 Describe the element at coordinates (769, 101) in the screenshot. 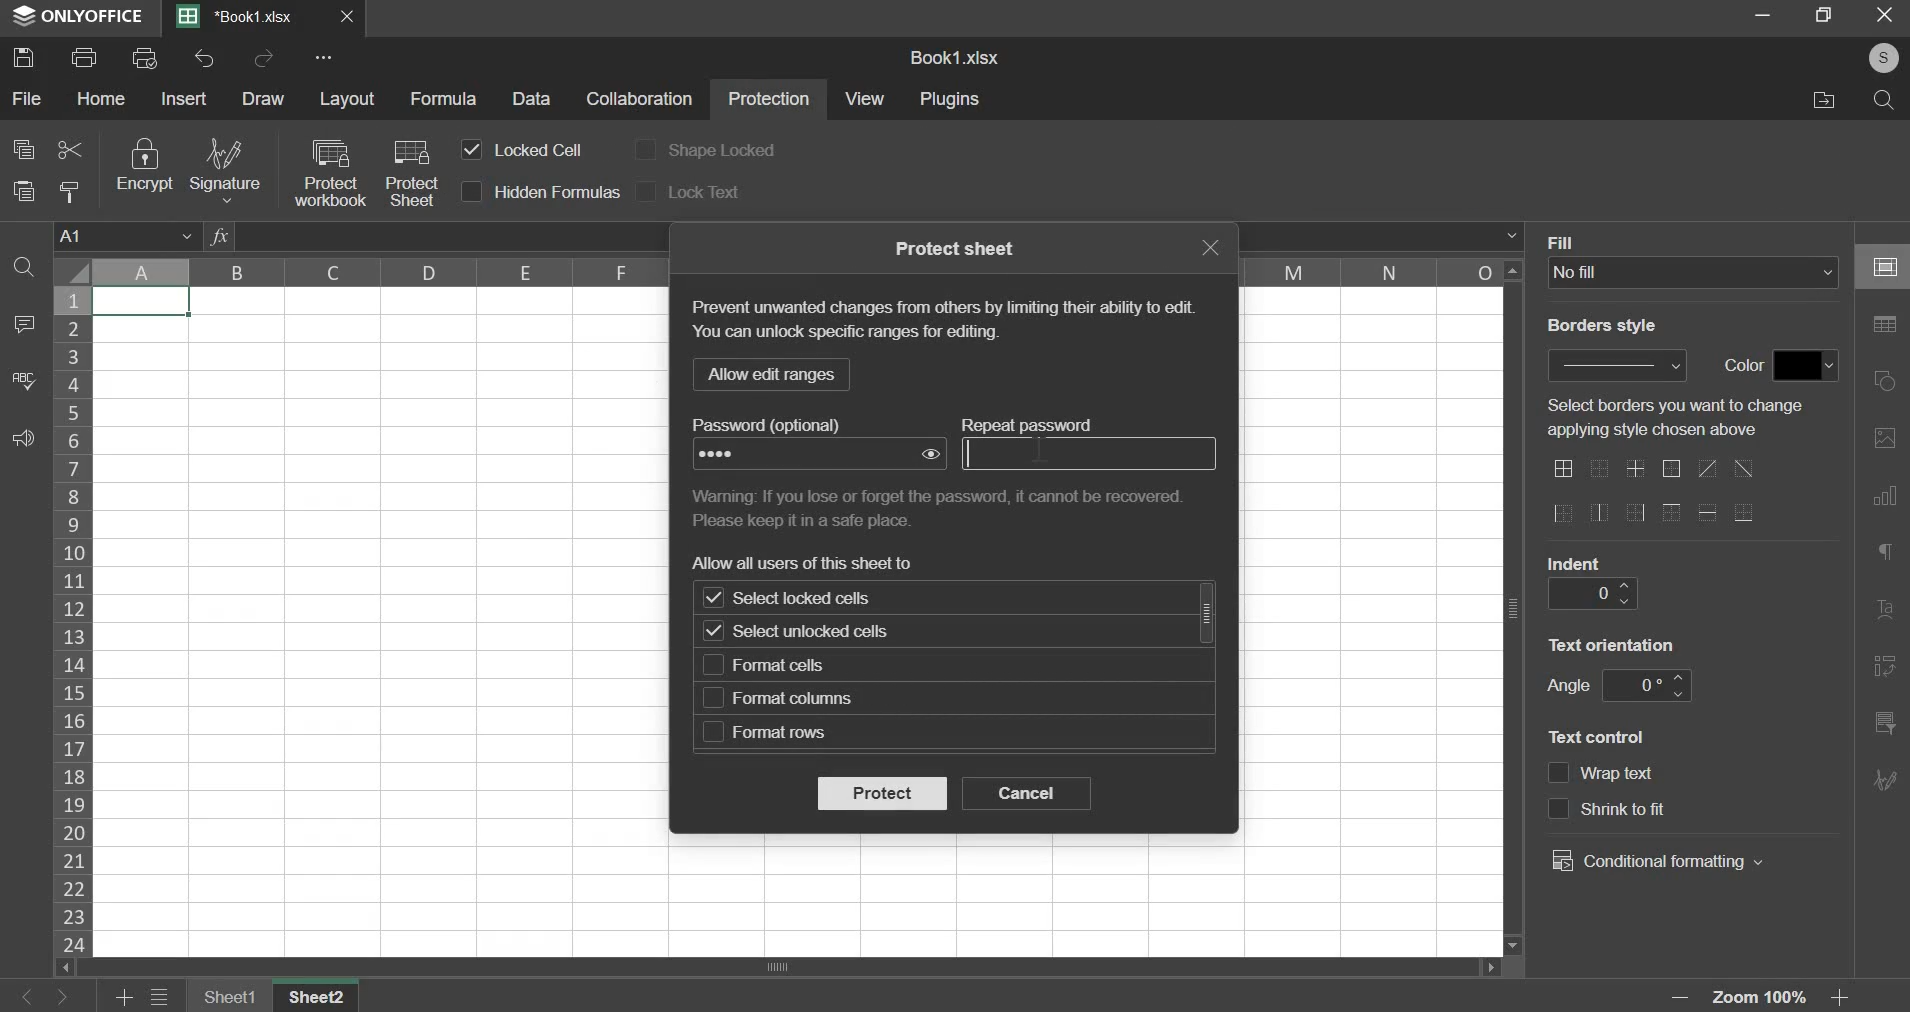

I see `protection` at that location.